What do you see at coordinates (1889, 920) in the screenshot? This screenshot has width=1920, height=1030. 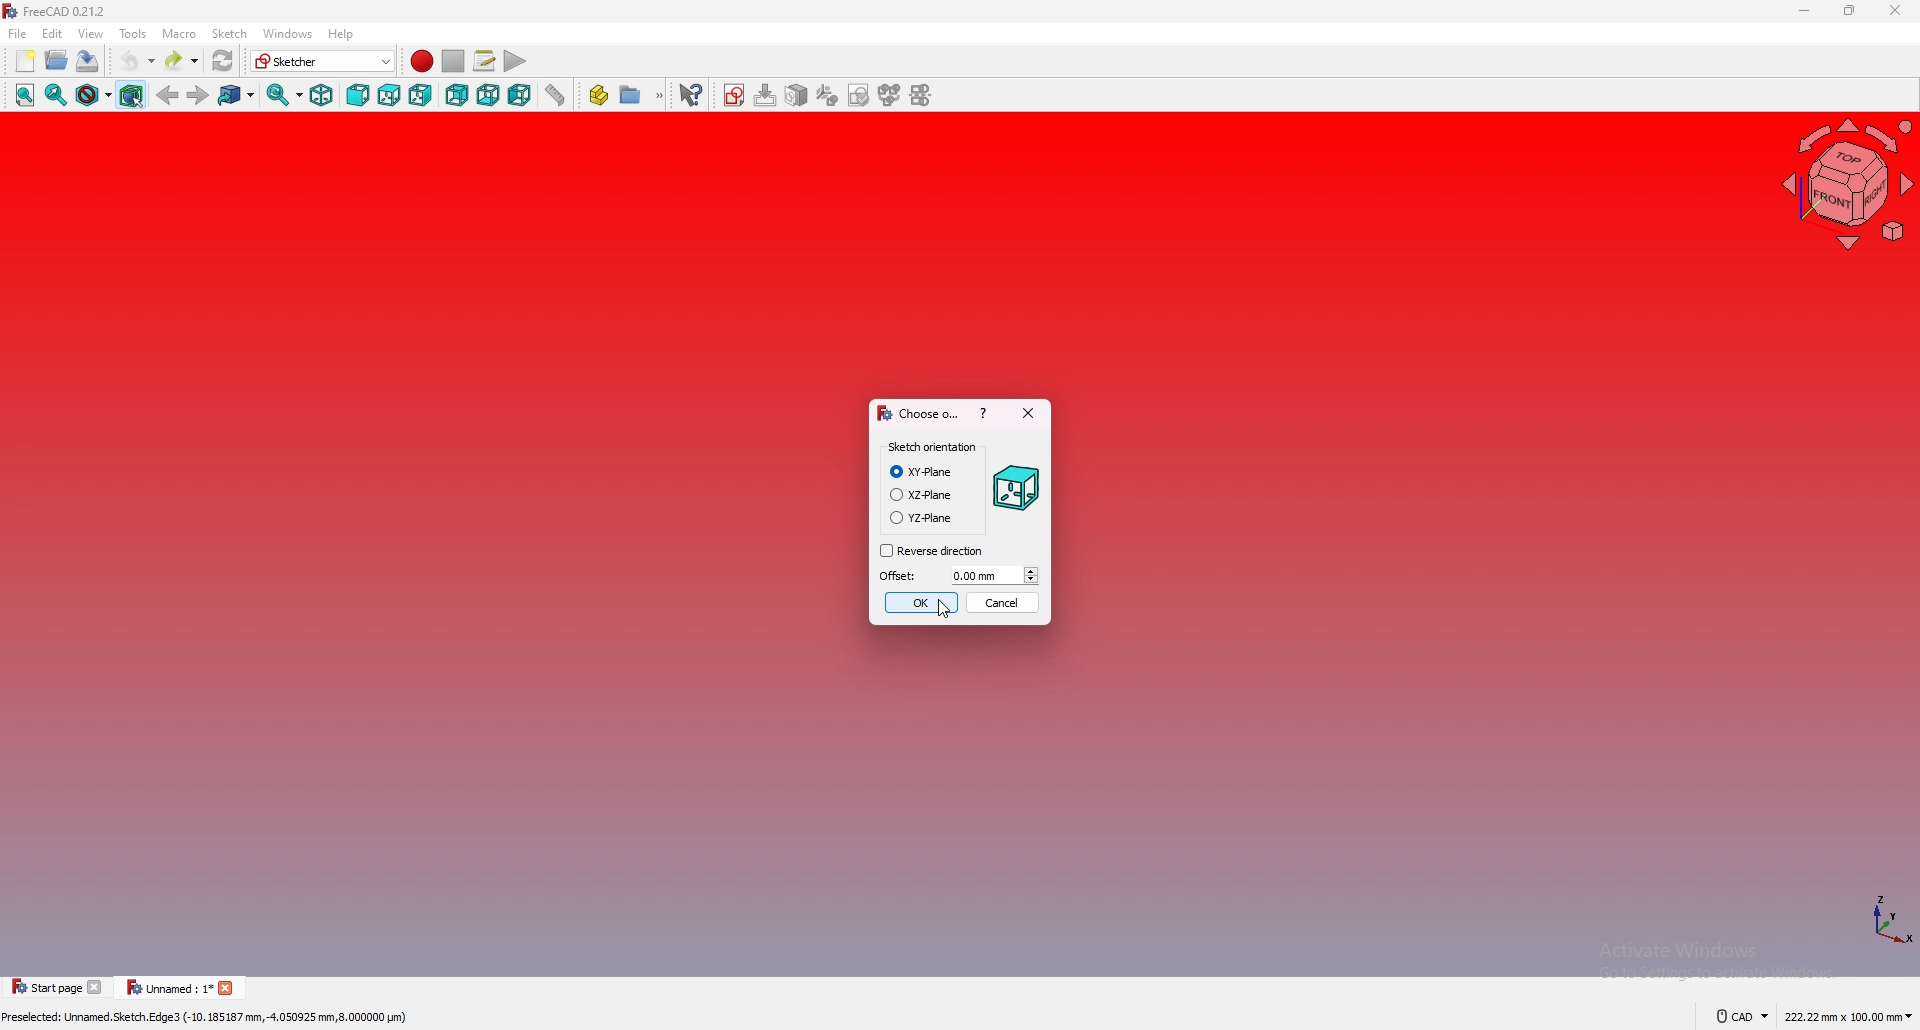 I see `axis` at bounding box center [1889, 920].